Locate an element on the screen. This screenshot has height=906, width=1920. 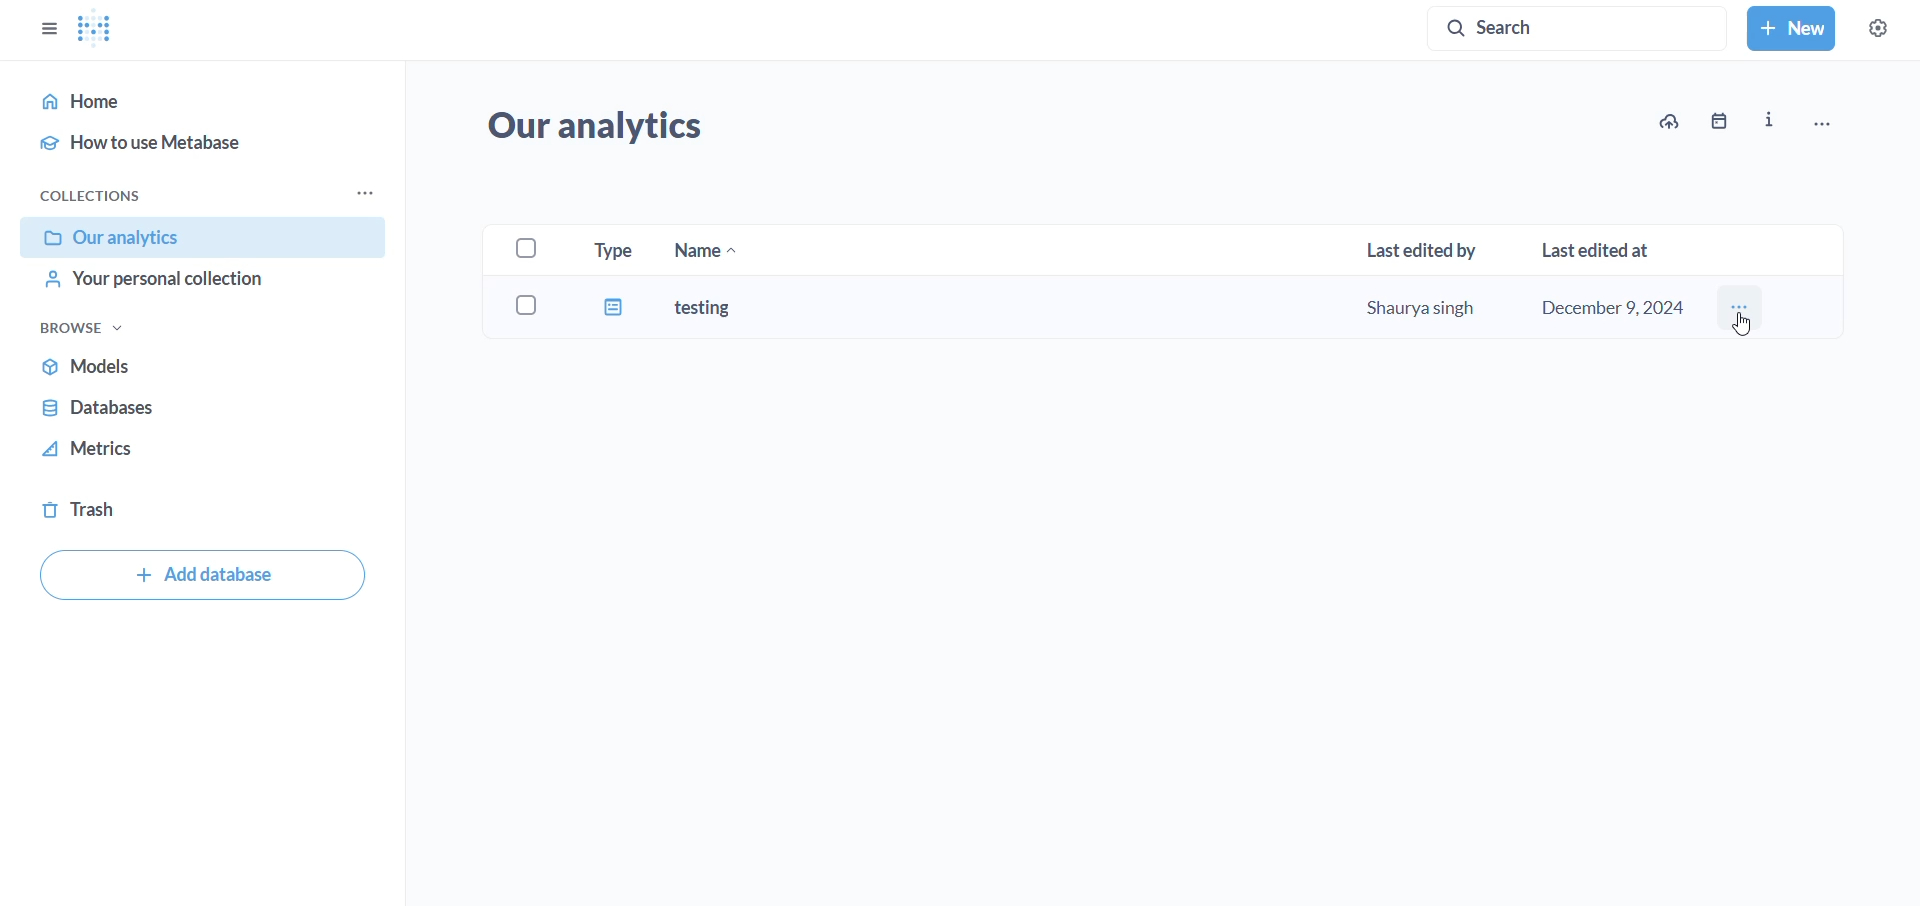
select checkbox is located at coordinates (522, 305).